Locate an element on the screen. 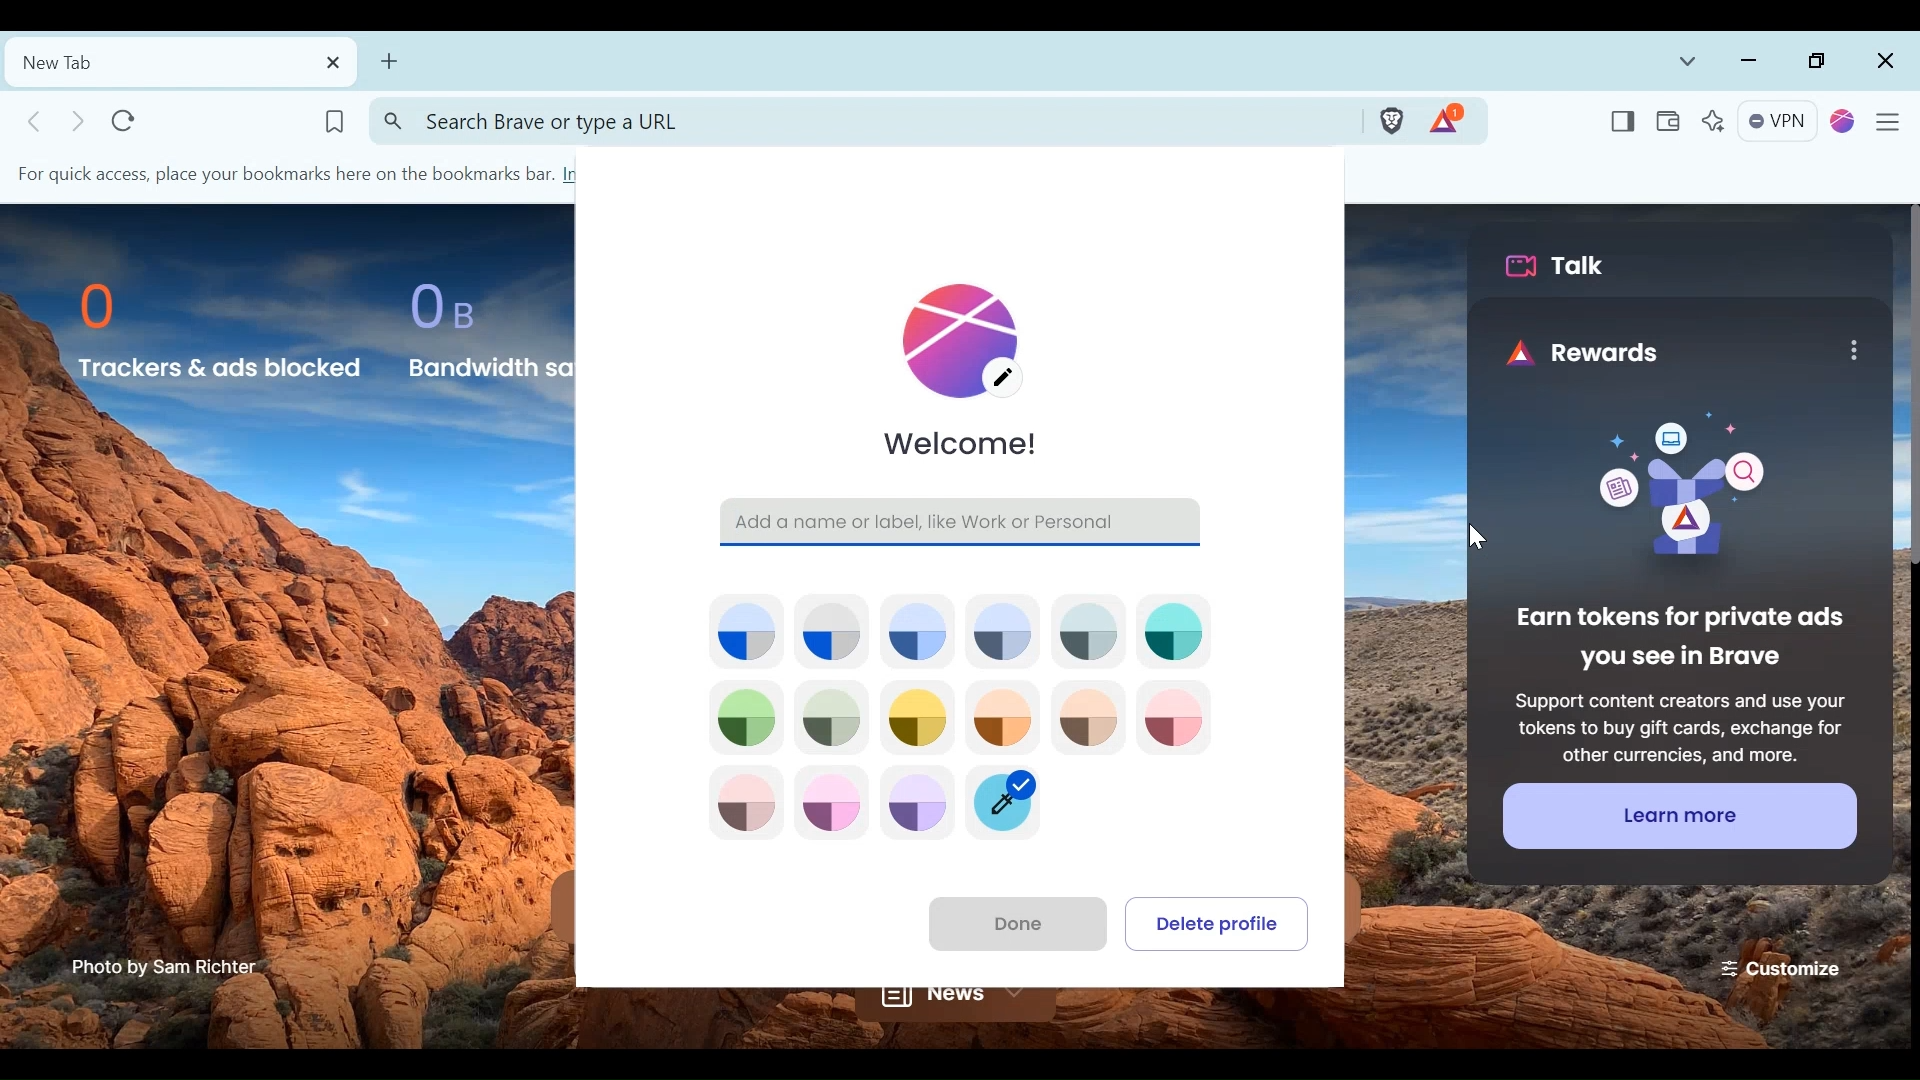 The height and width of the screenshot is (1080, 1920). Theme is located at coordinates (1087, 719).